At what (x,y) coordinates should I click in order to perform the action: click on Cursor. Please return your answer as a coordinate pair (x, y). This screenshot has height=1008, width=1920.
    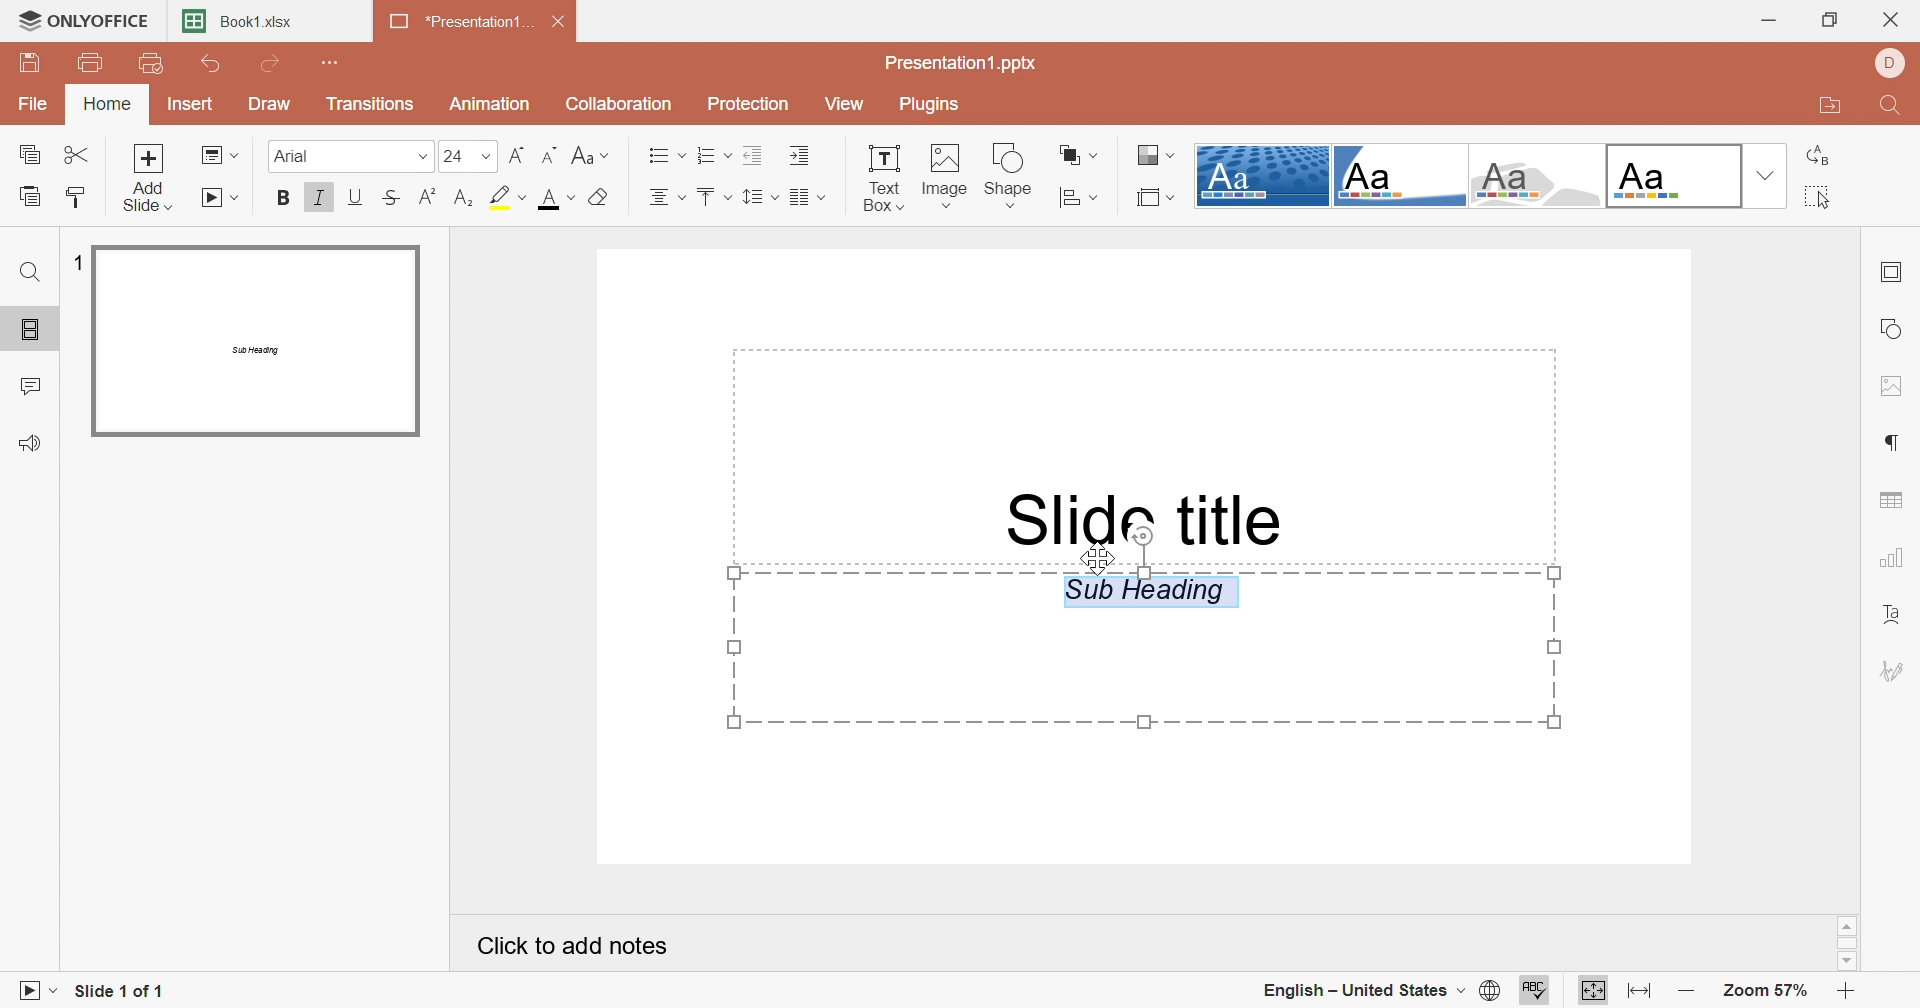
    Looking at the image, I should click on (1102, 554).